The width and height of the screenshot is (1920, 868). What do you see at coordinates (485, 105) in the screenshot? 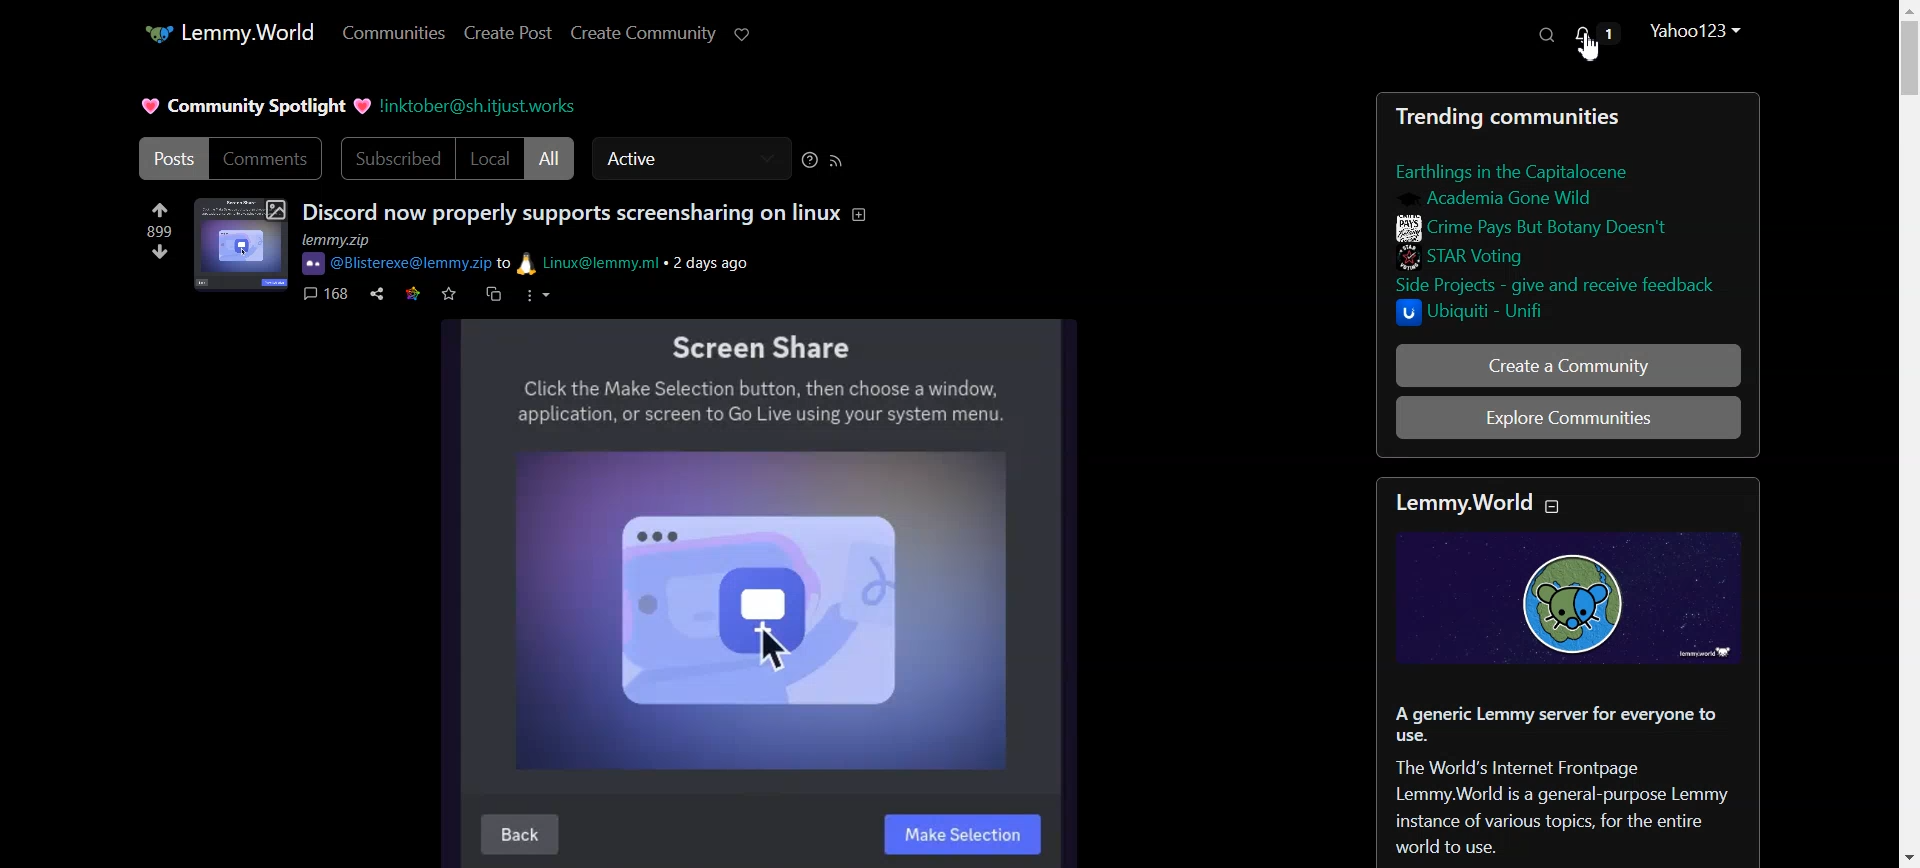
I see `Hyperlink` at bounding box center [485, 105].